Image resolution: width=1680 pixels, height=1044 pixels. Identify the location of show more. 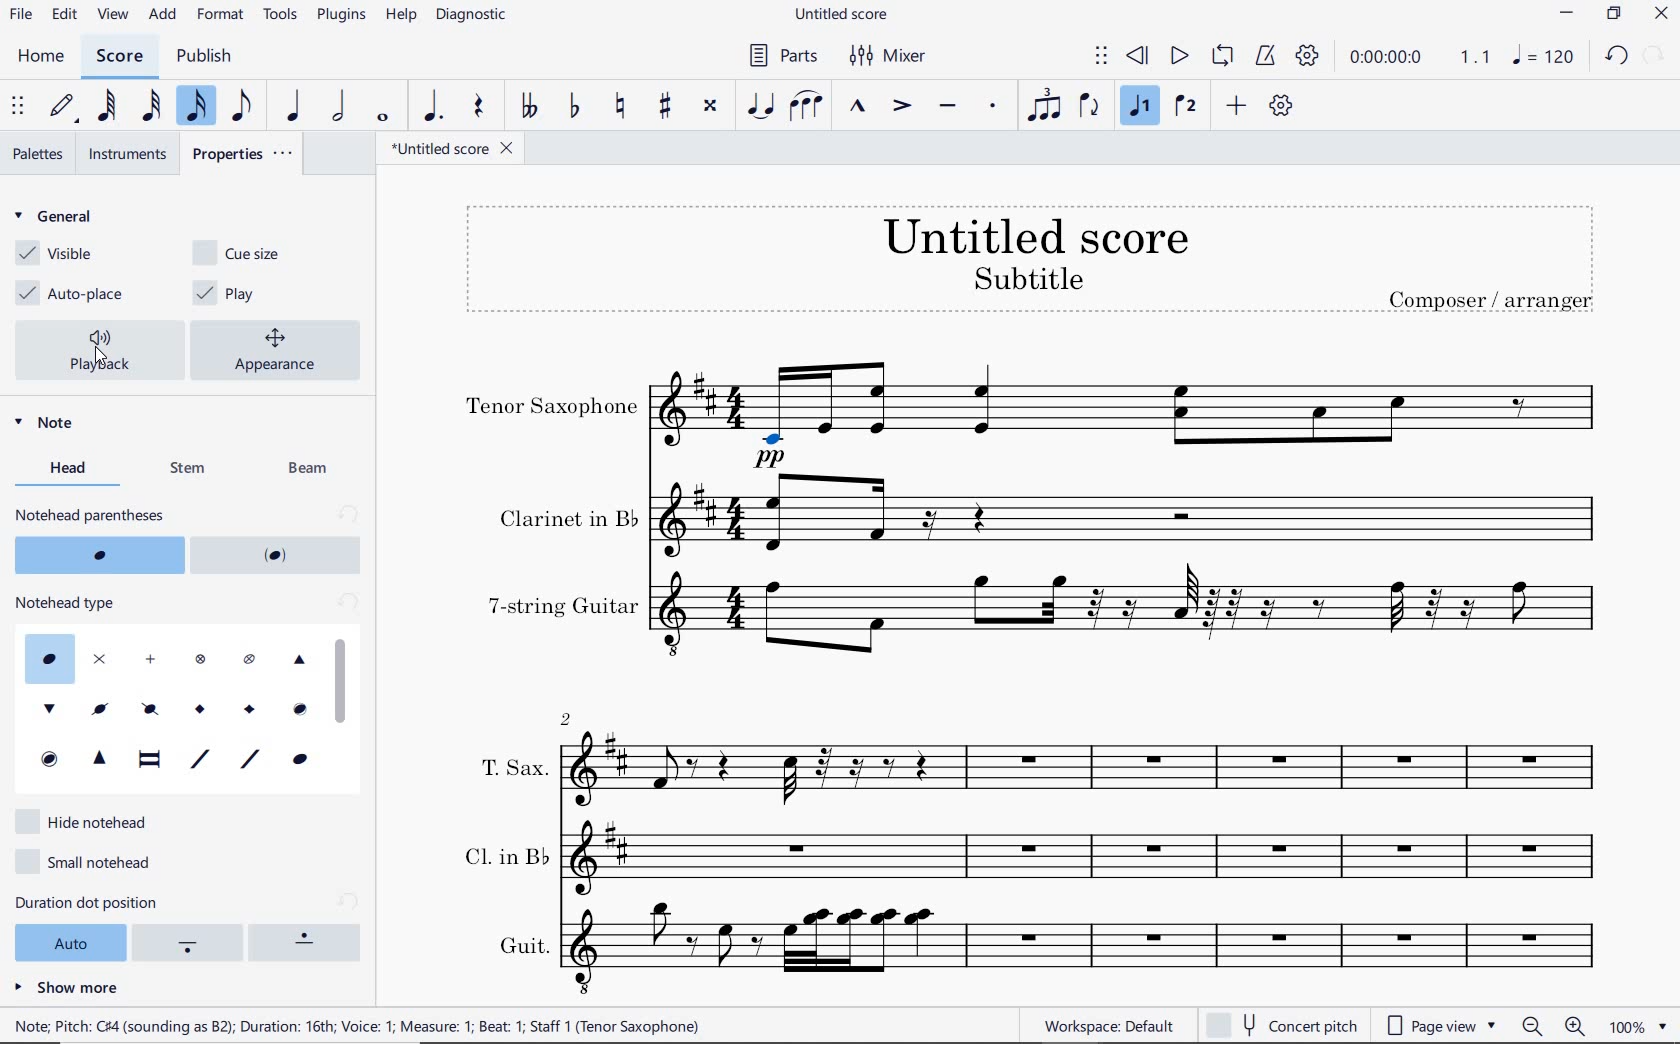
(67, 986).